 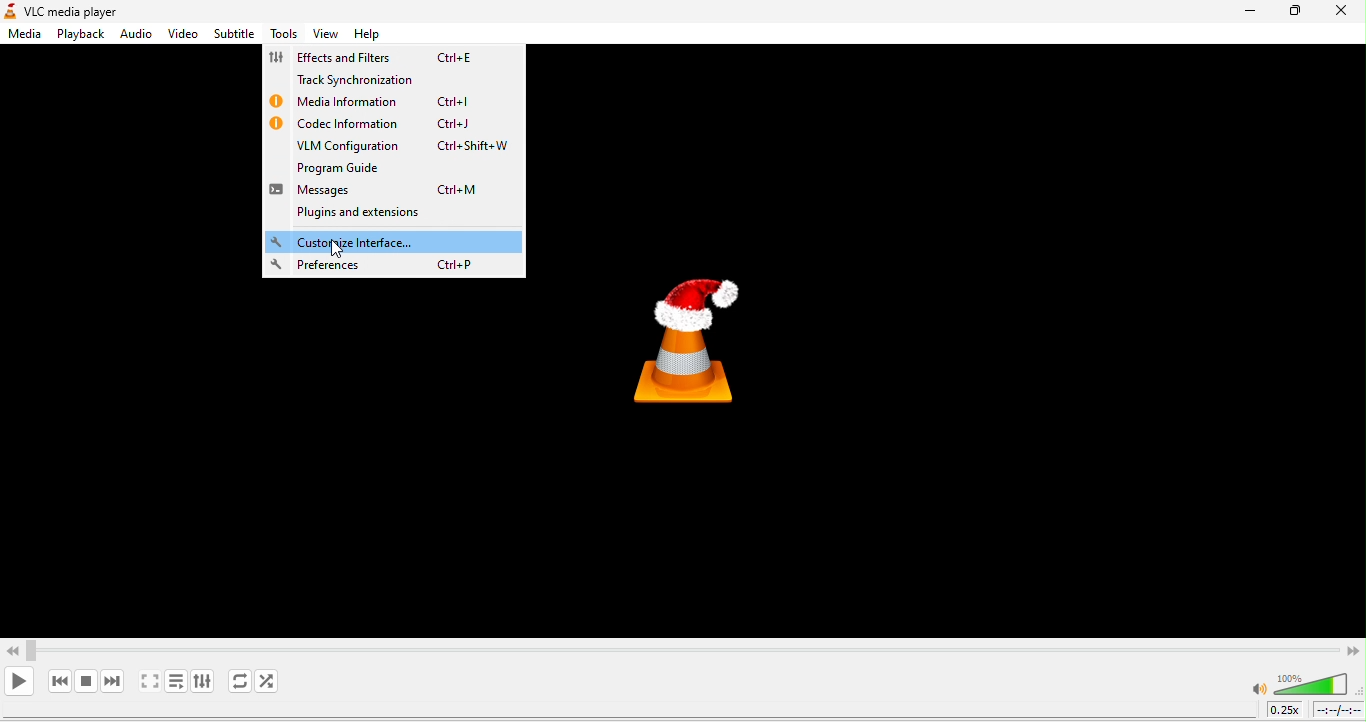 I want to click on track synchronization, so click(x=377, y=81).